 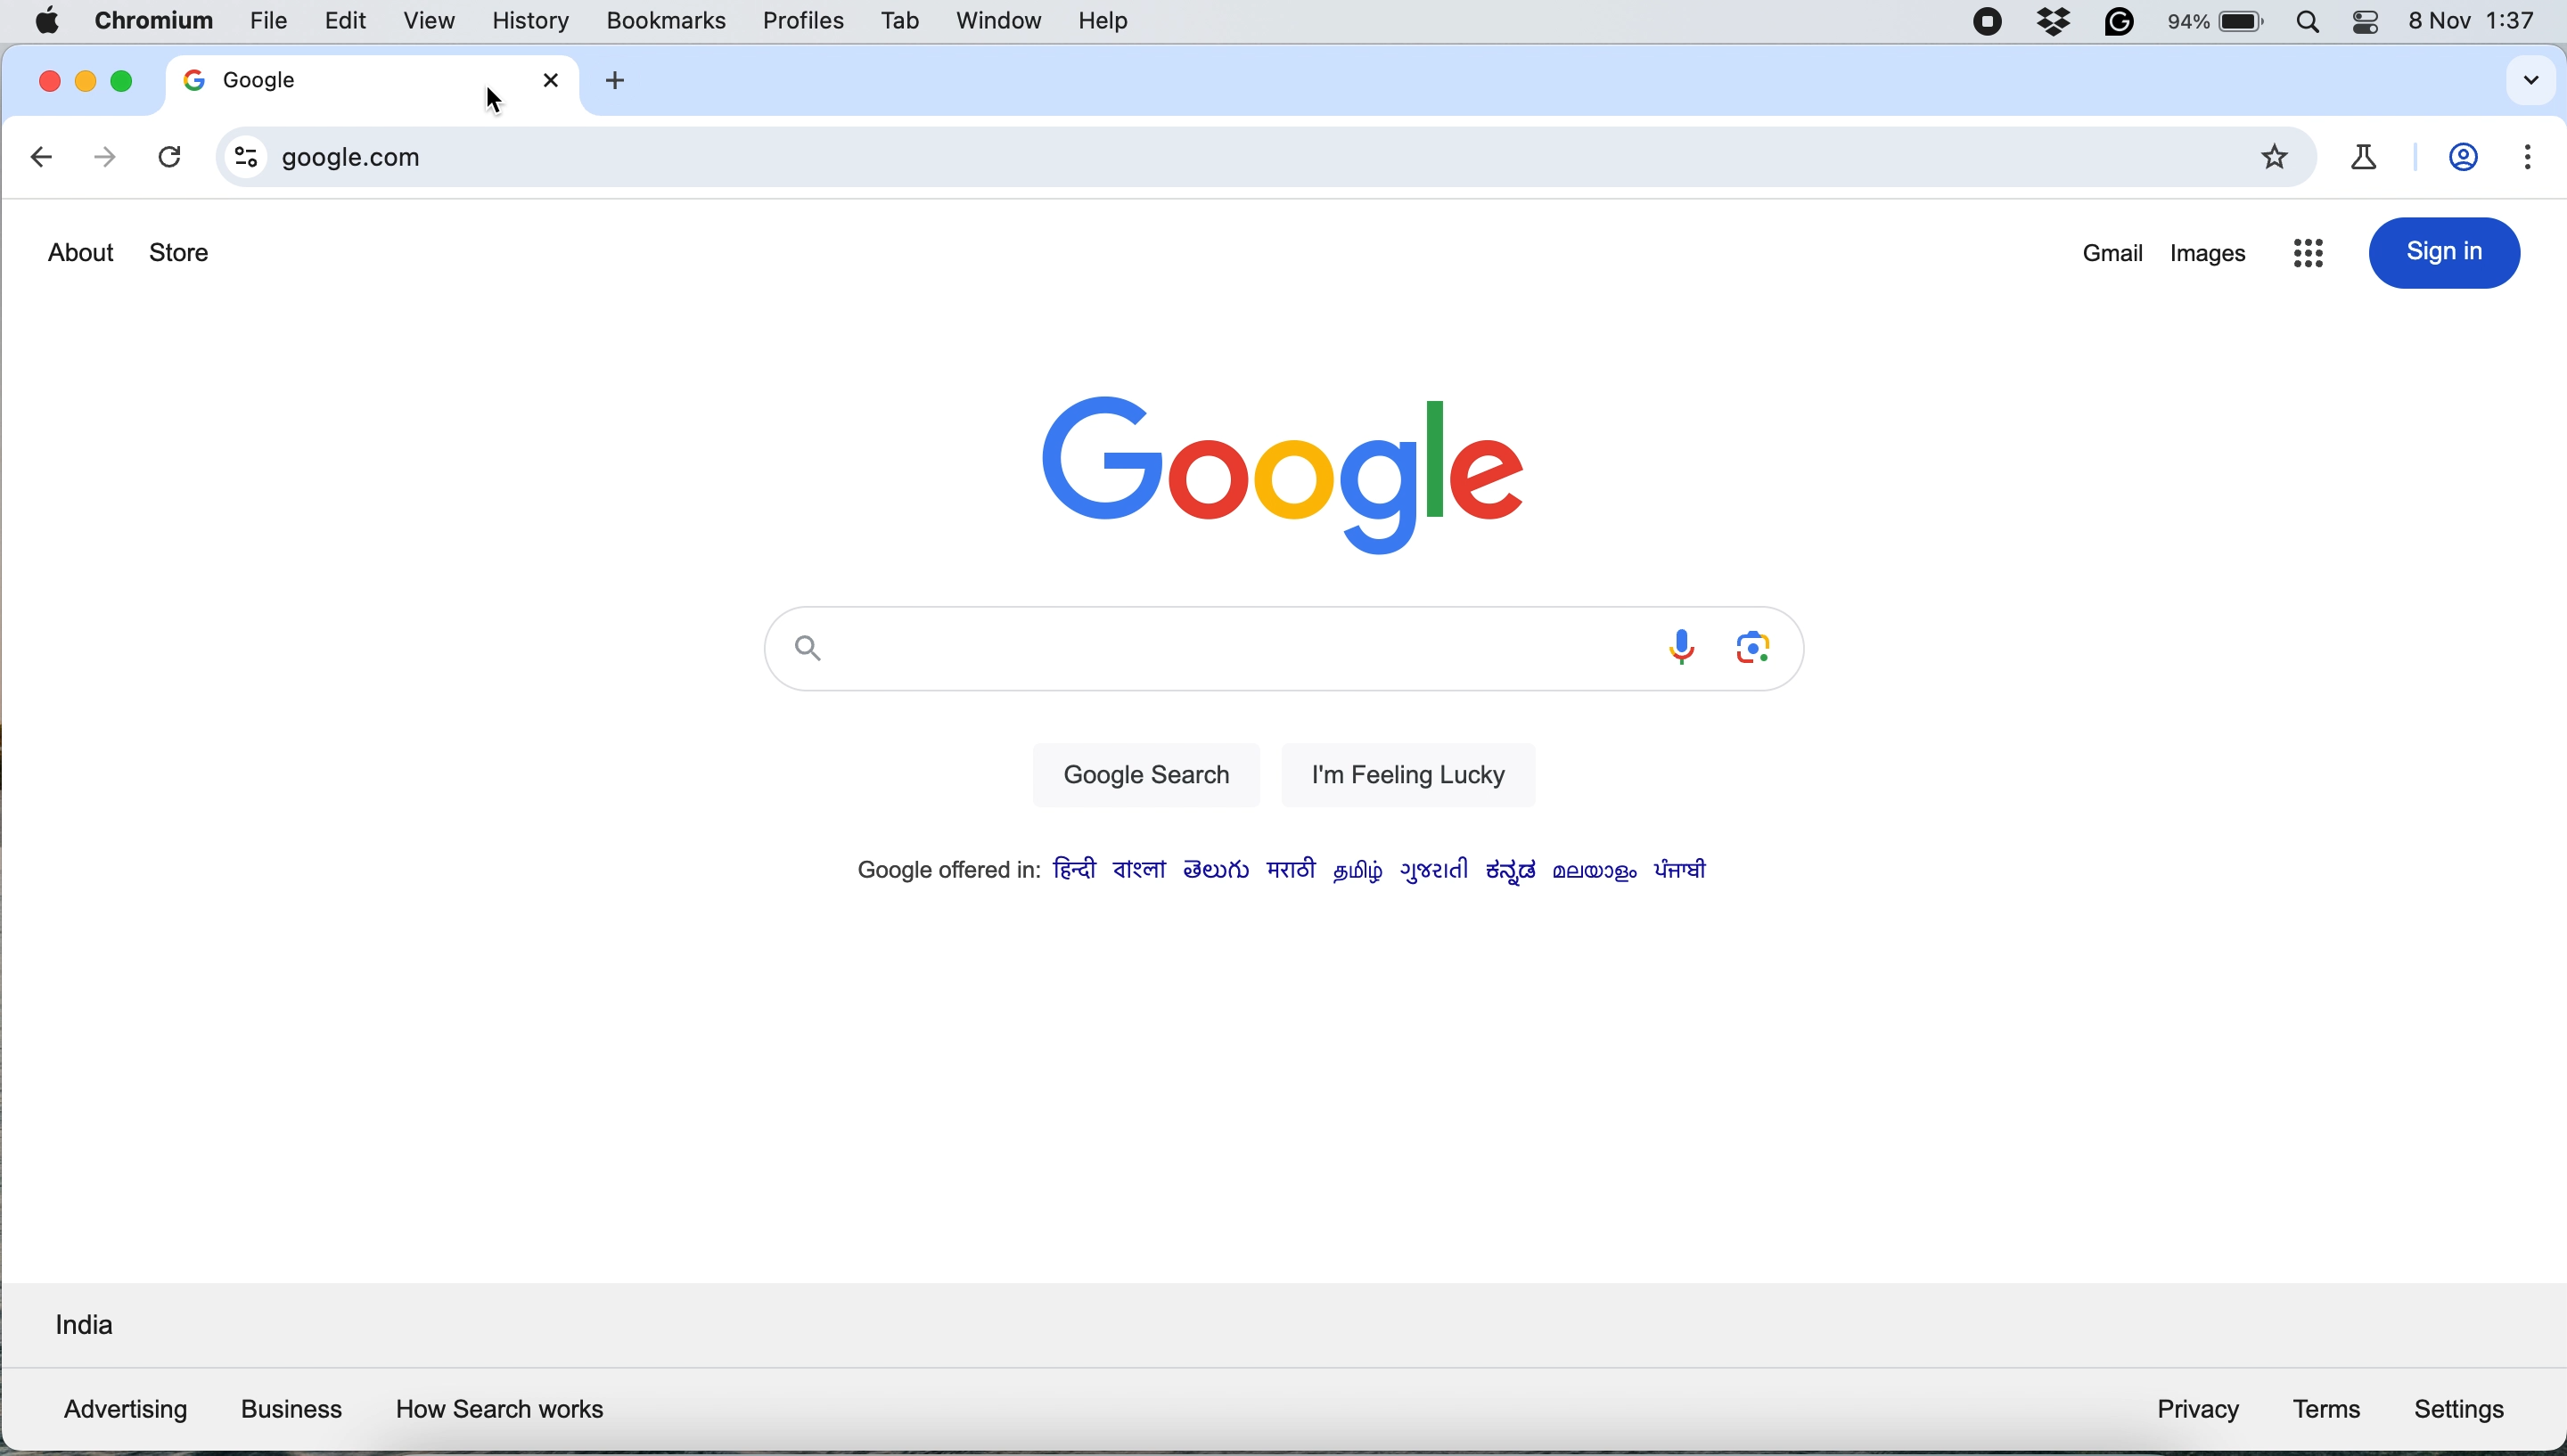 What do you see at coordinates (2117, 25) in the screenshot?
I see `grammarly` at bounding box center [2117, 25].